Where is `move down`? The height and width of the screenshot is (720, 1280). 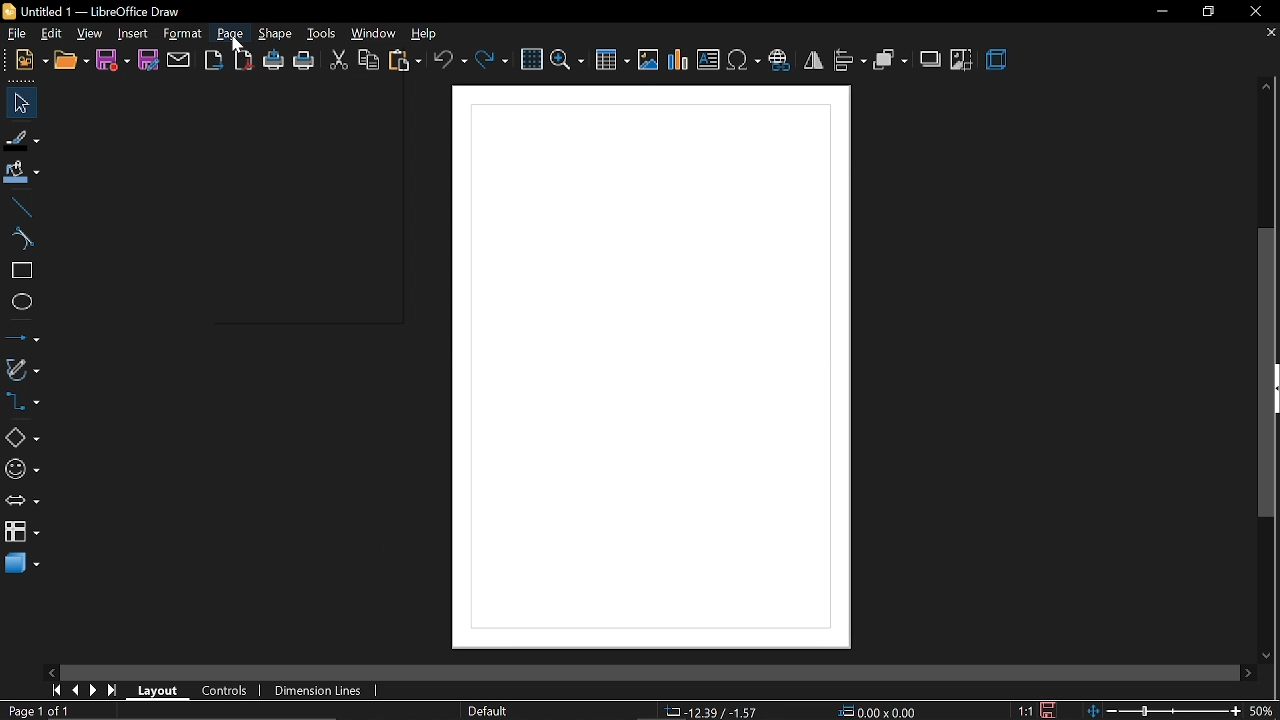
move down is located at coordinates (1266, 655).